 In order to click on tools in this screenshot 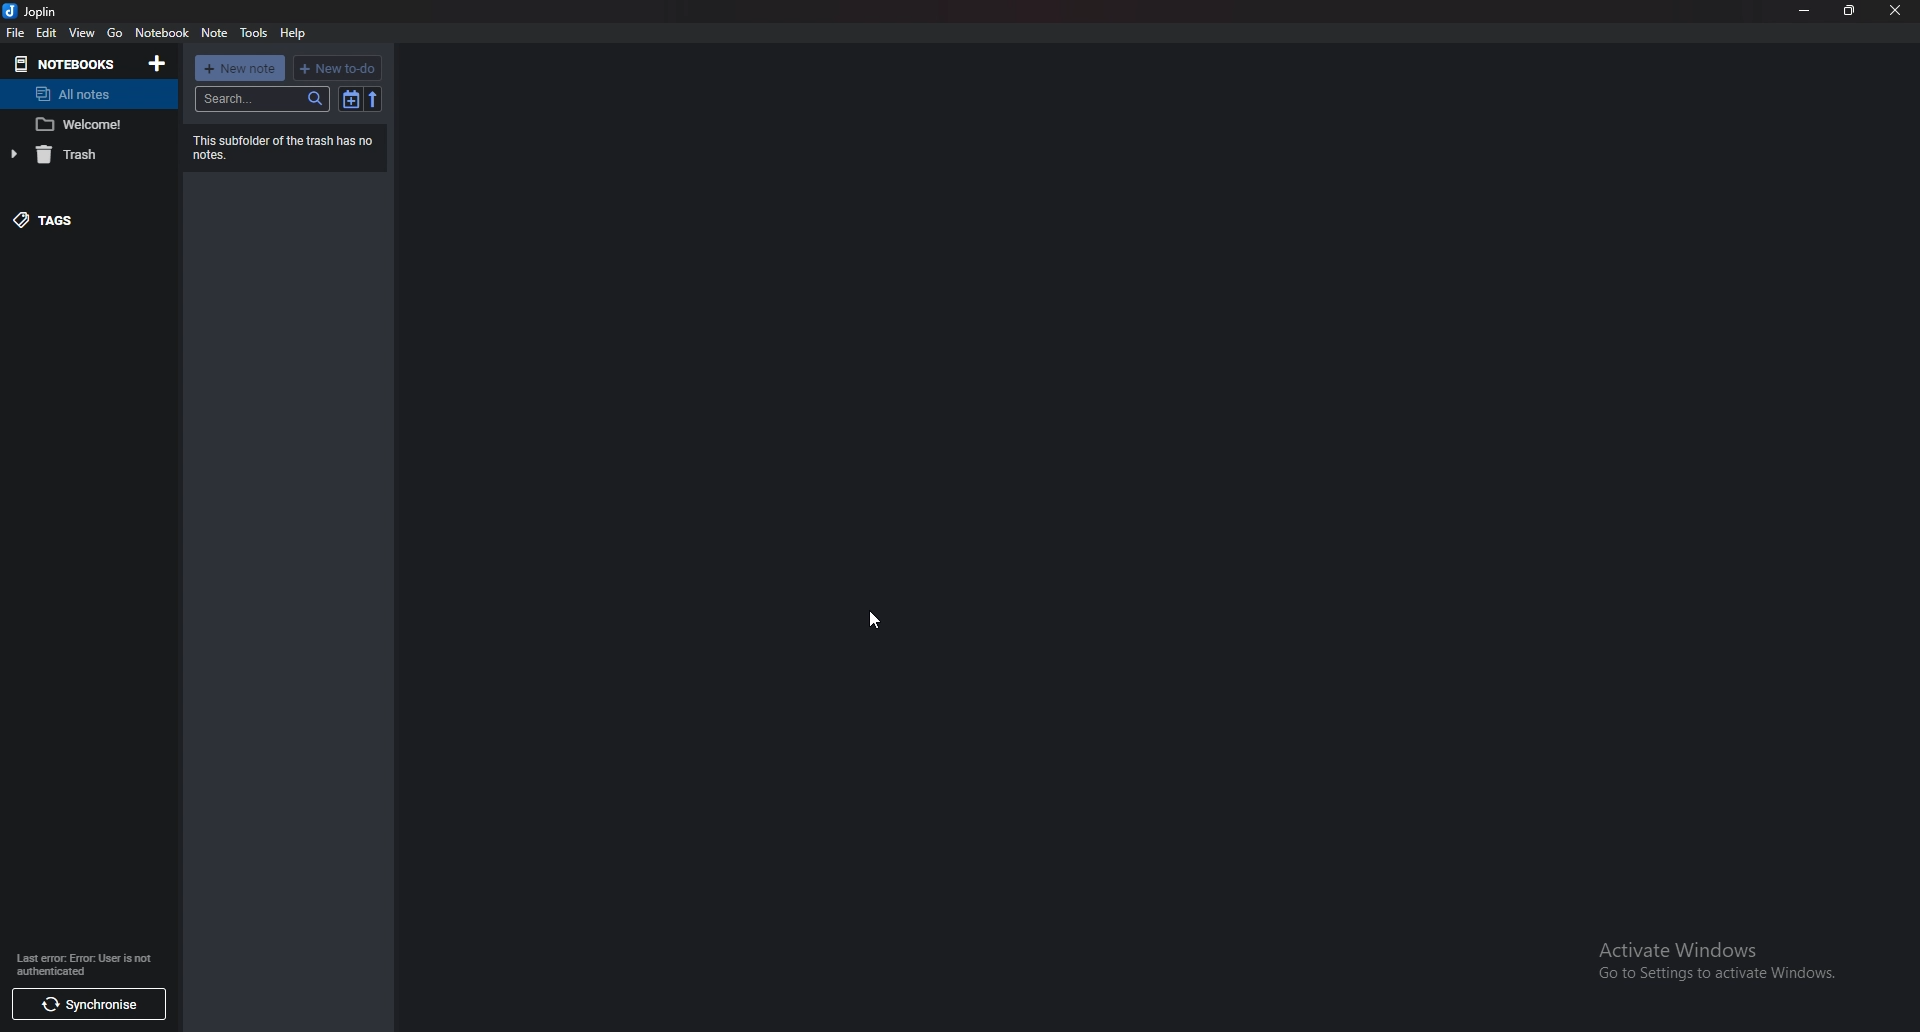, I will do `click(255, 33)`.